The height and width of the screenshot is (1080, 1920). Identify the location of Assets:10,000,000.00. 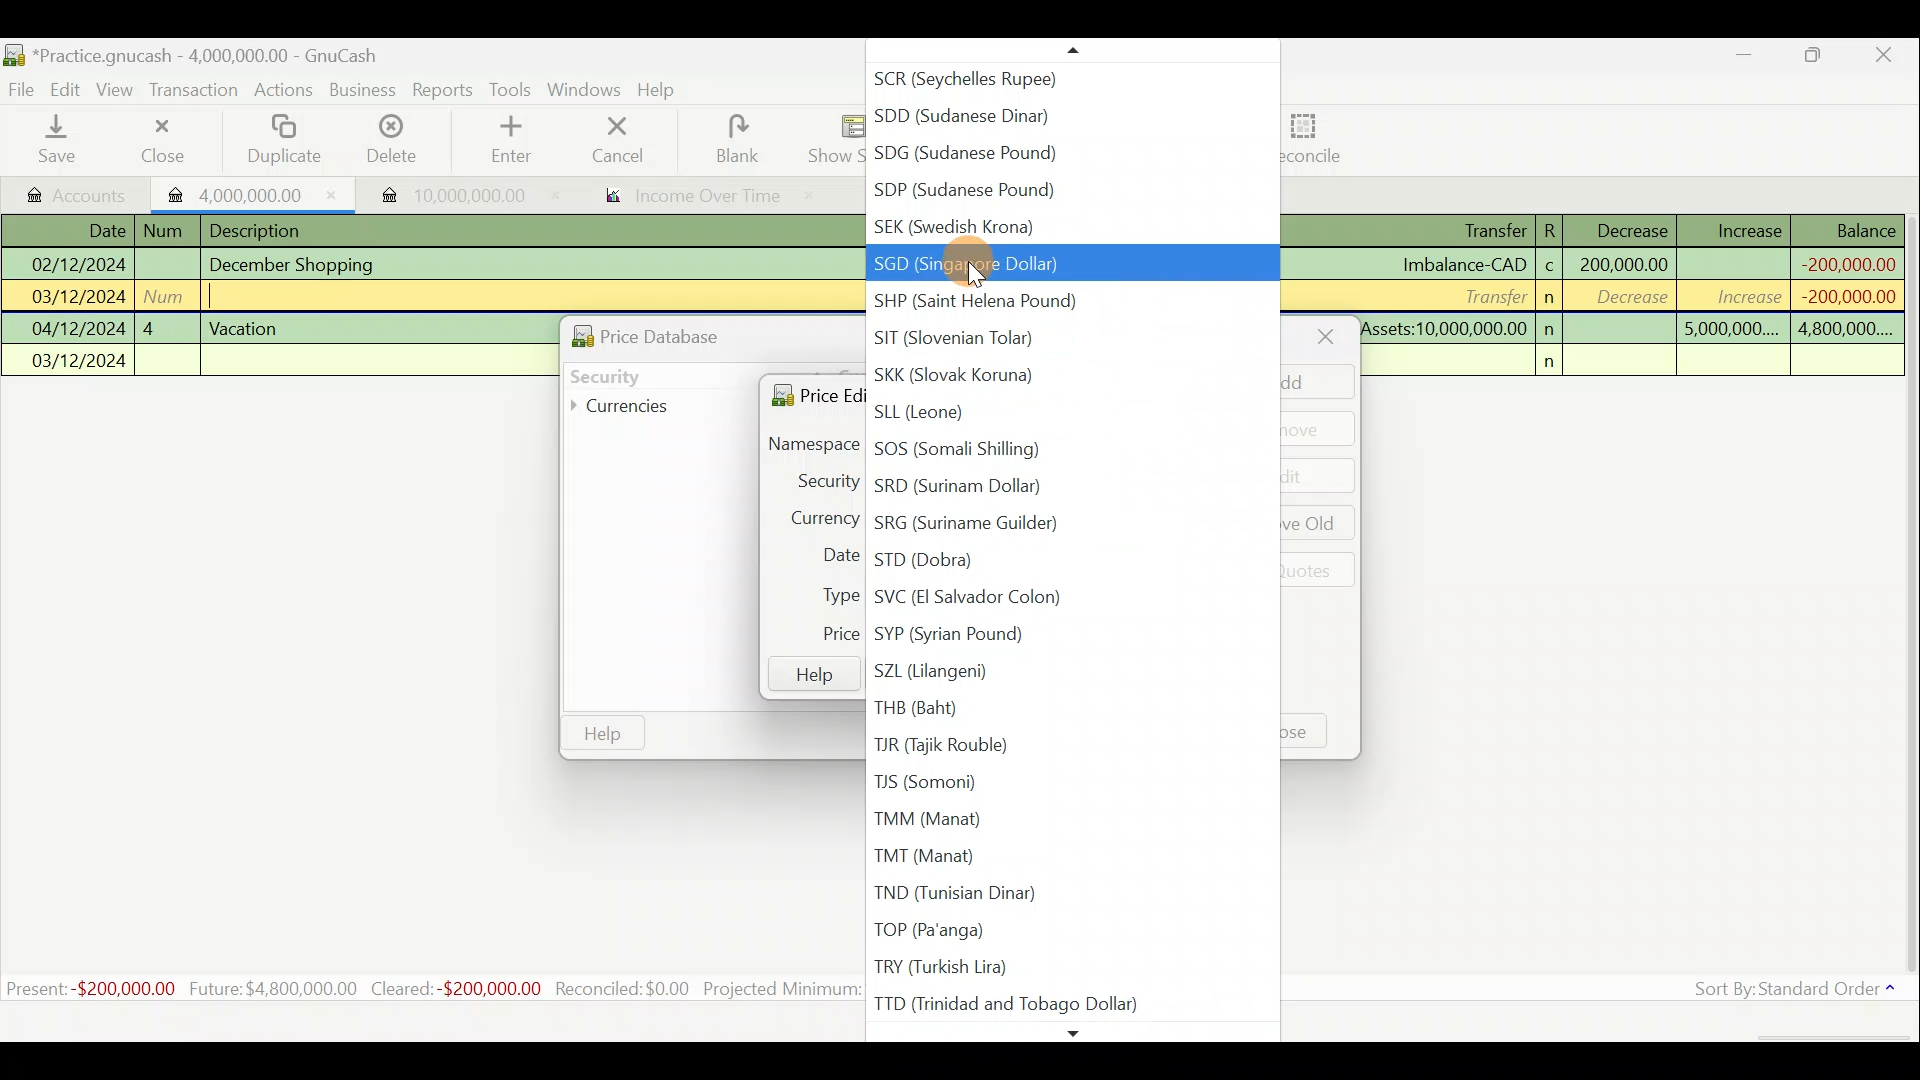
(1444, 326).